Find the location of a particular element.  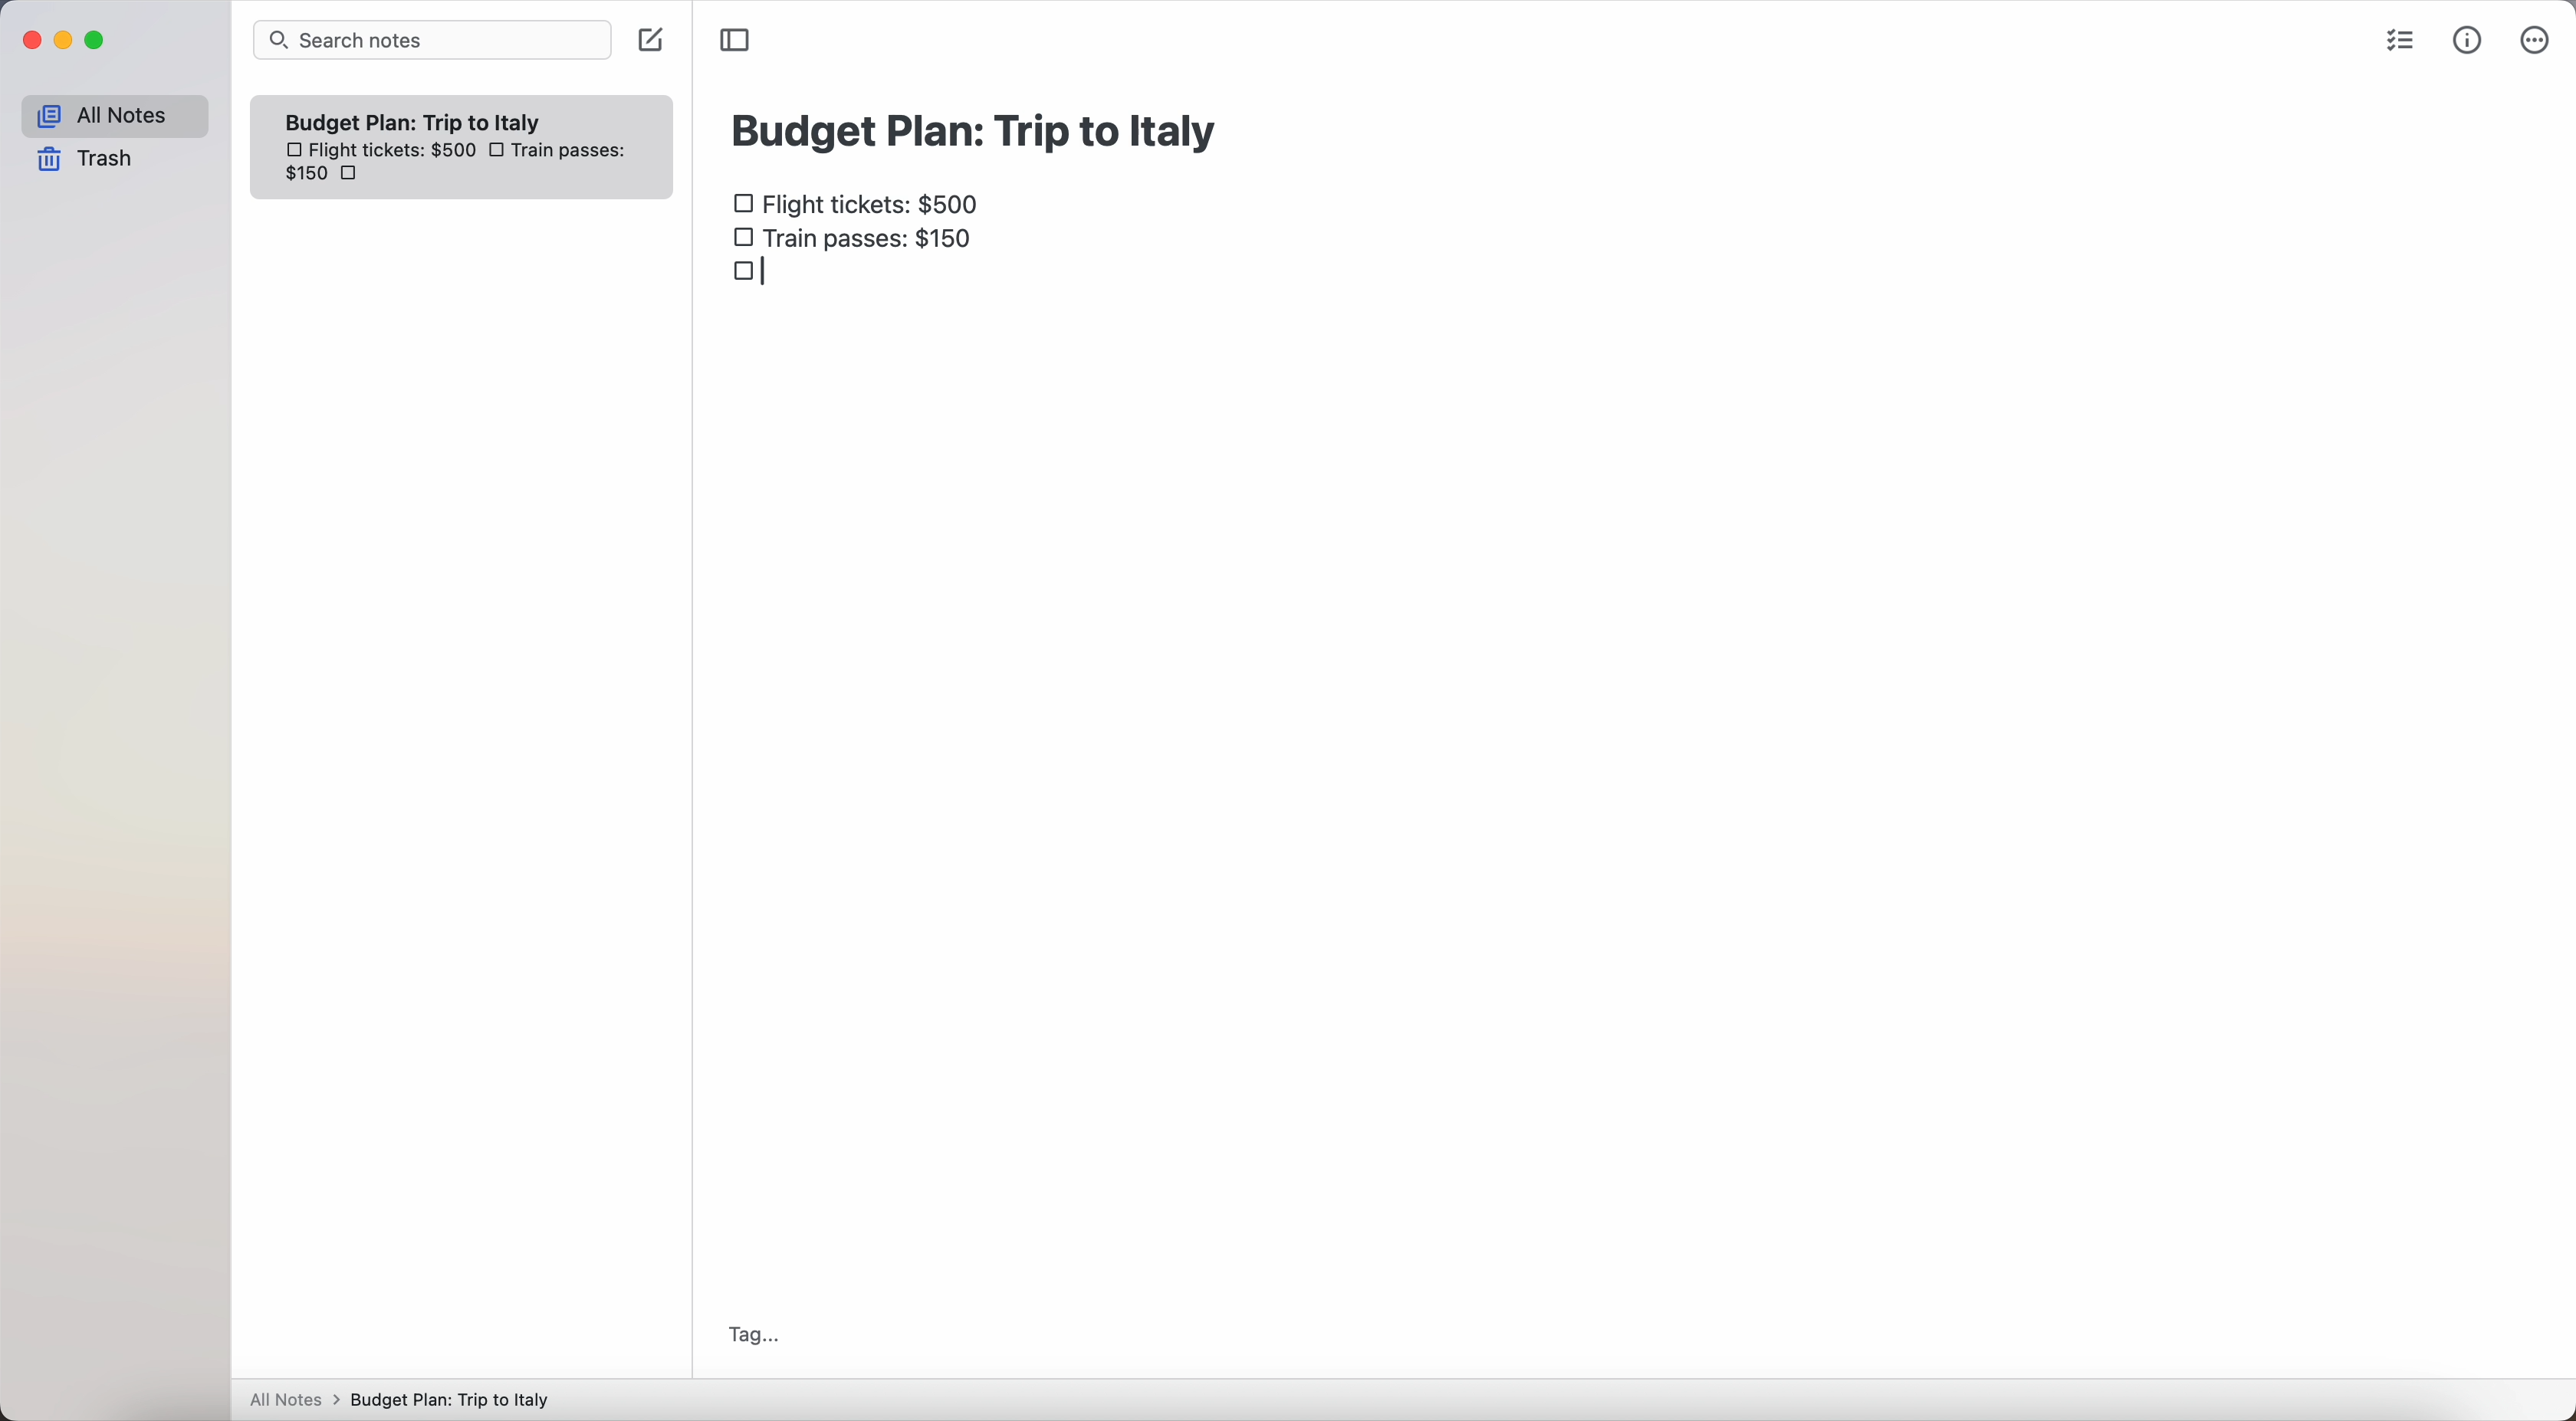

flight tickets: $500 is located at coordinates (379, 153).